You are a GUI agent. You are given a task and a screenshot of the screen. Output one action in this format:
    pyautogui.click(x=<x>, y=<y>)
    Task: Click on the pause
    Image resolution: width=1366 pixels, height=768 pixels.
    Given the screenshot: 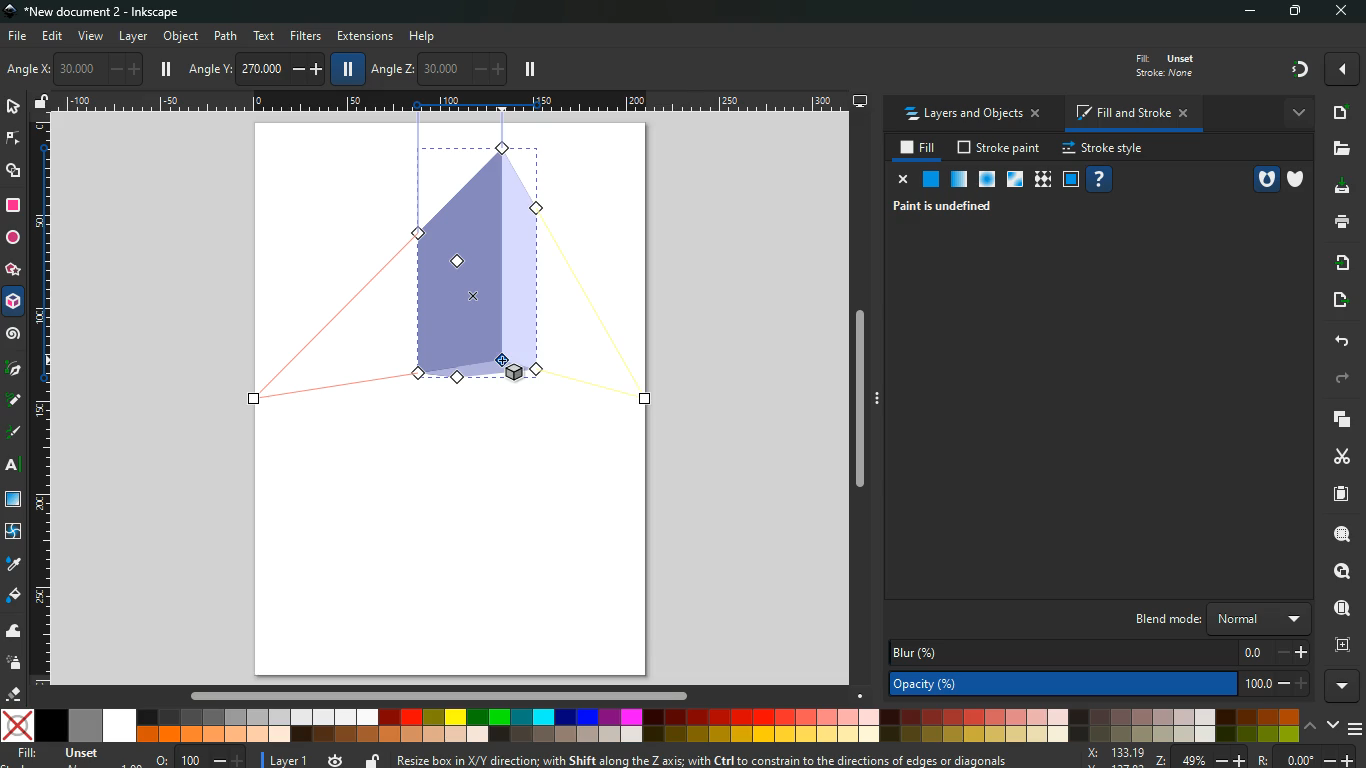 What is the action you would take?
    pyautogui.click(x=530, y=70)
    